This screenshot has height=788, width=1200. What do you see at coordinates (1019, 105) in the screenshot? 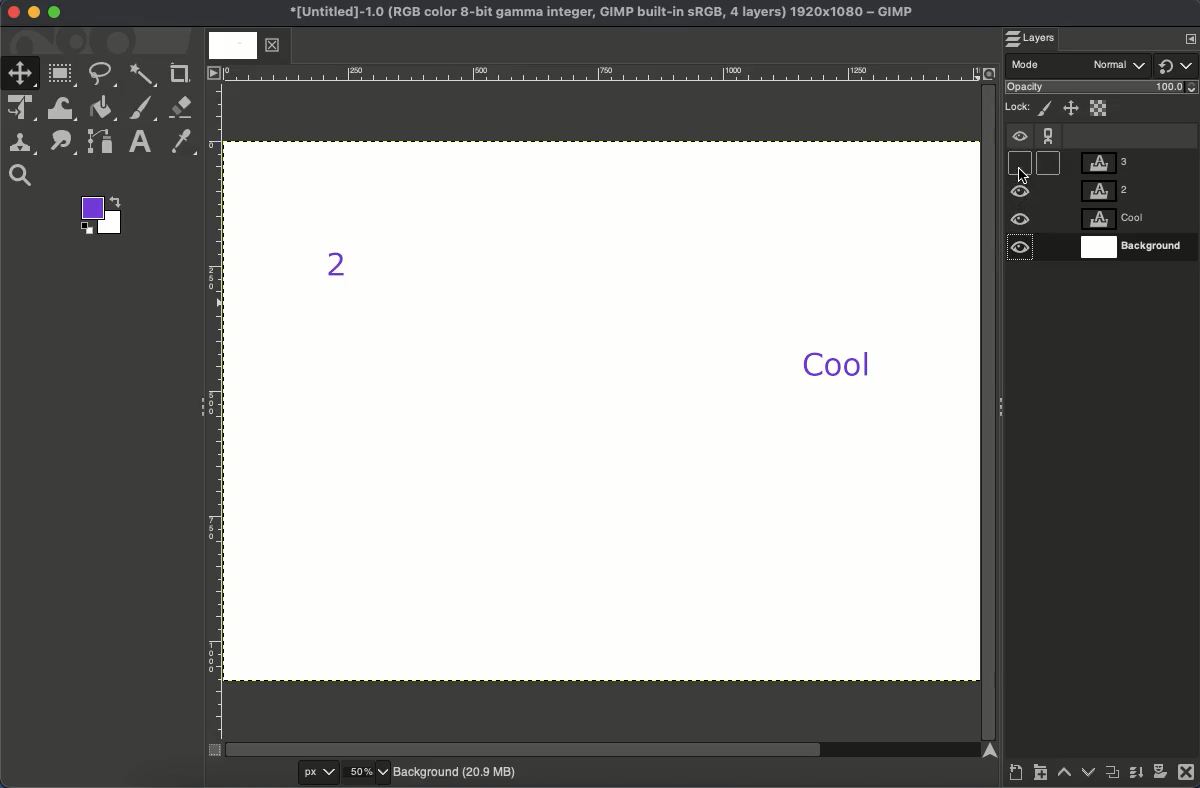
I see `Lock` at bounding box center [1019, 105].